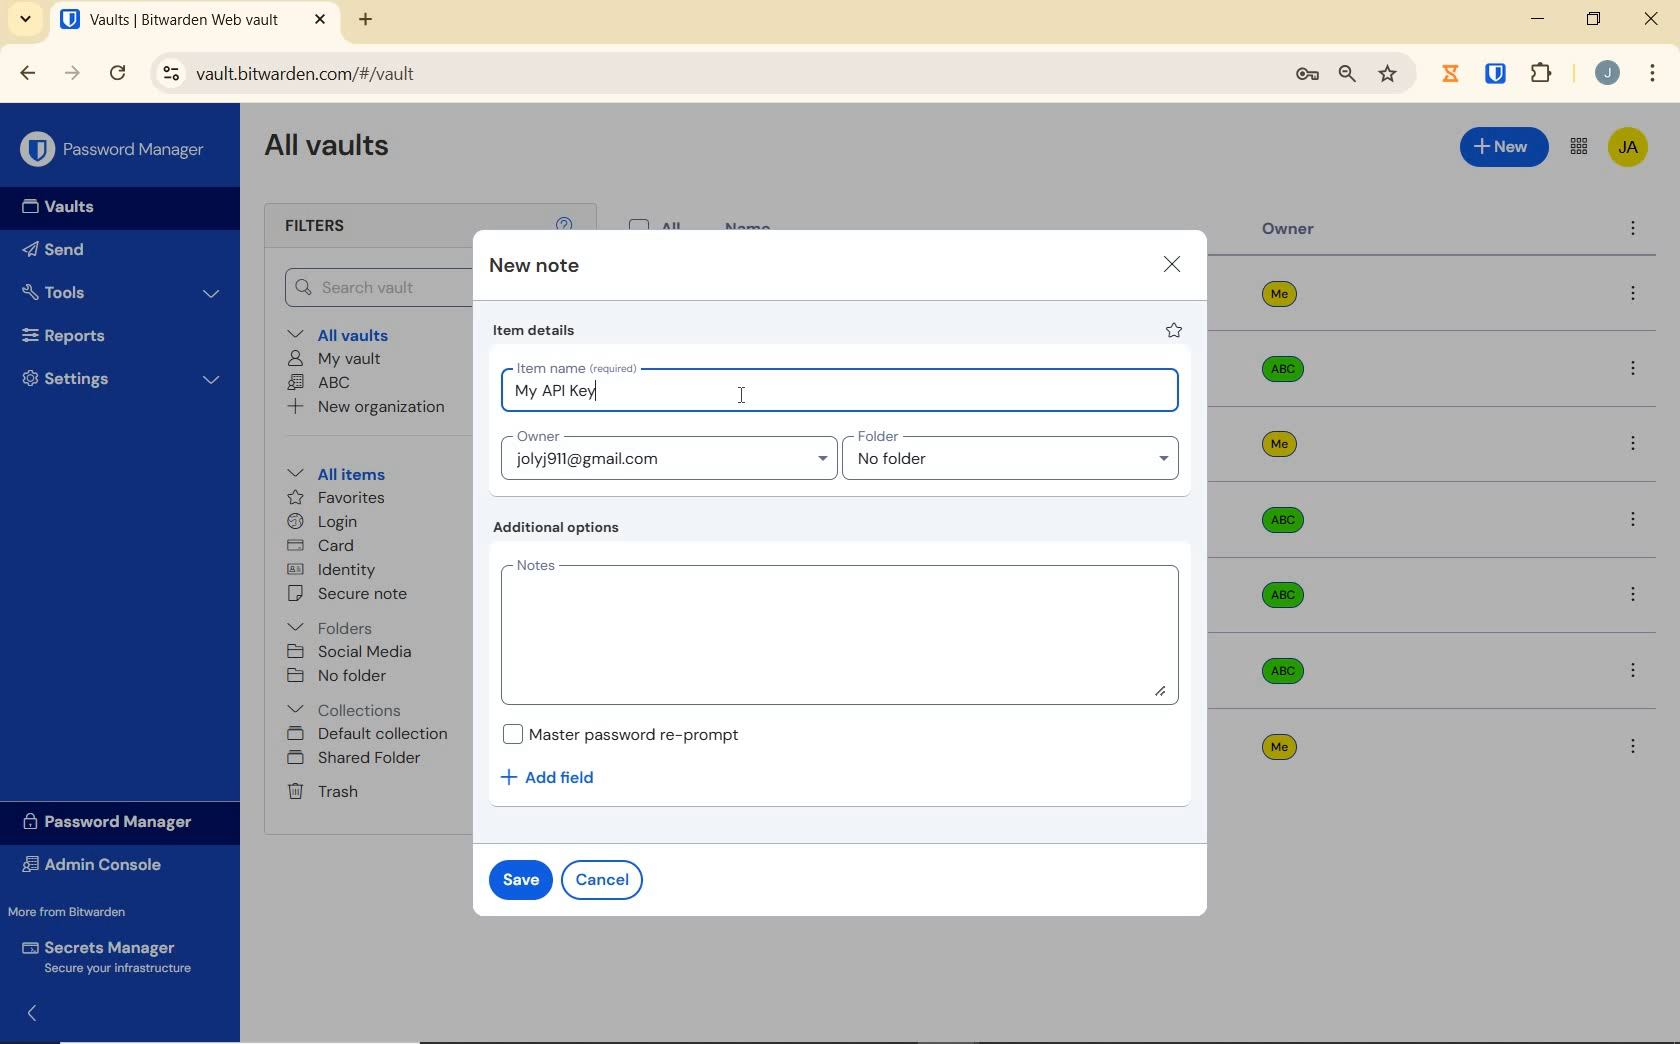  Describe the element at coordinates (123, 383) in the screenshot. I see `Settings` at that location.